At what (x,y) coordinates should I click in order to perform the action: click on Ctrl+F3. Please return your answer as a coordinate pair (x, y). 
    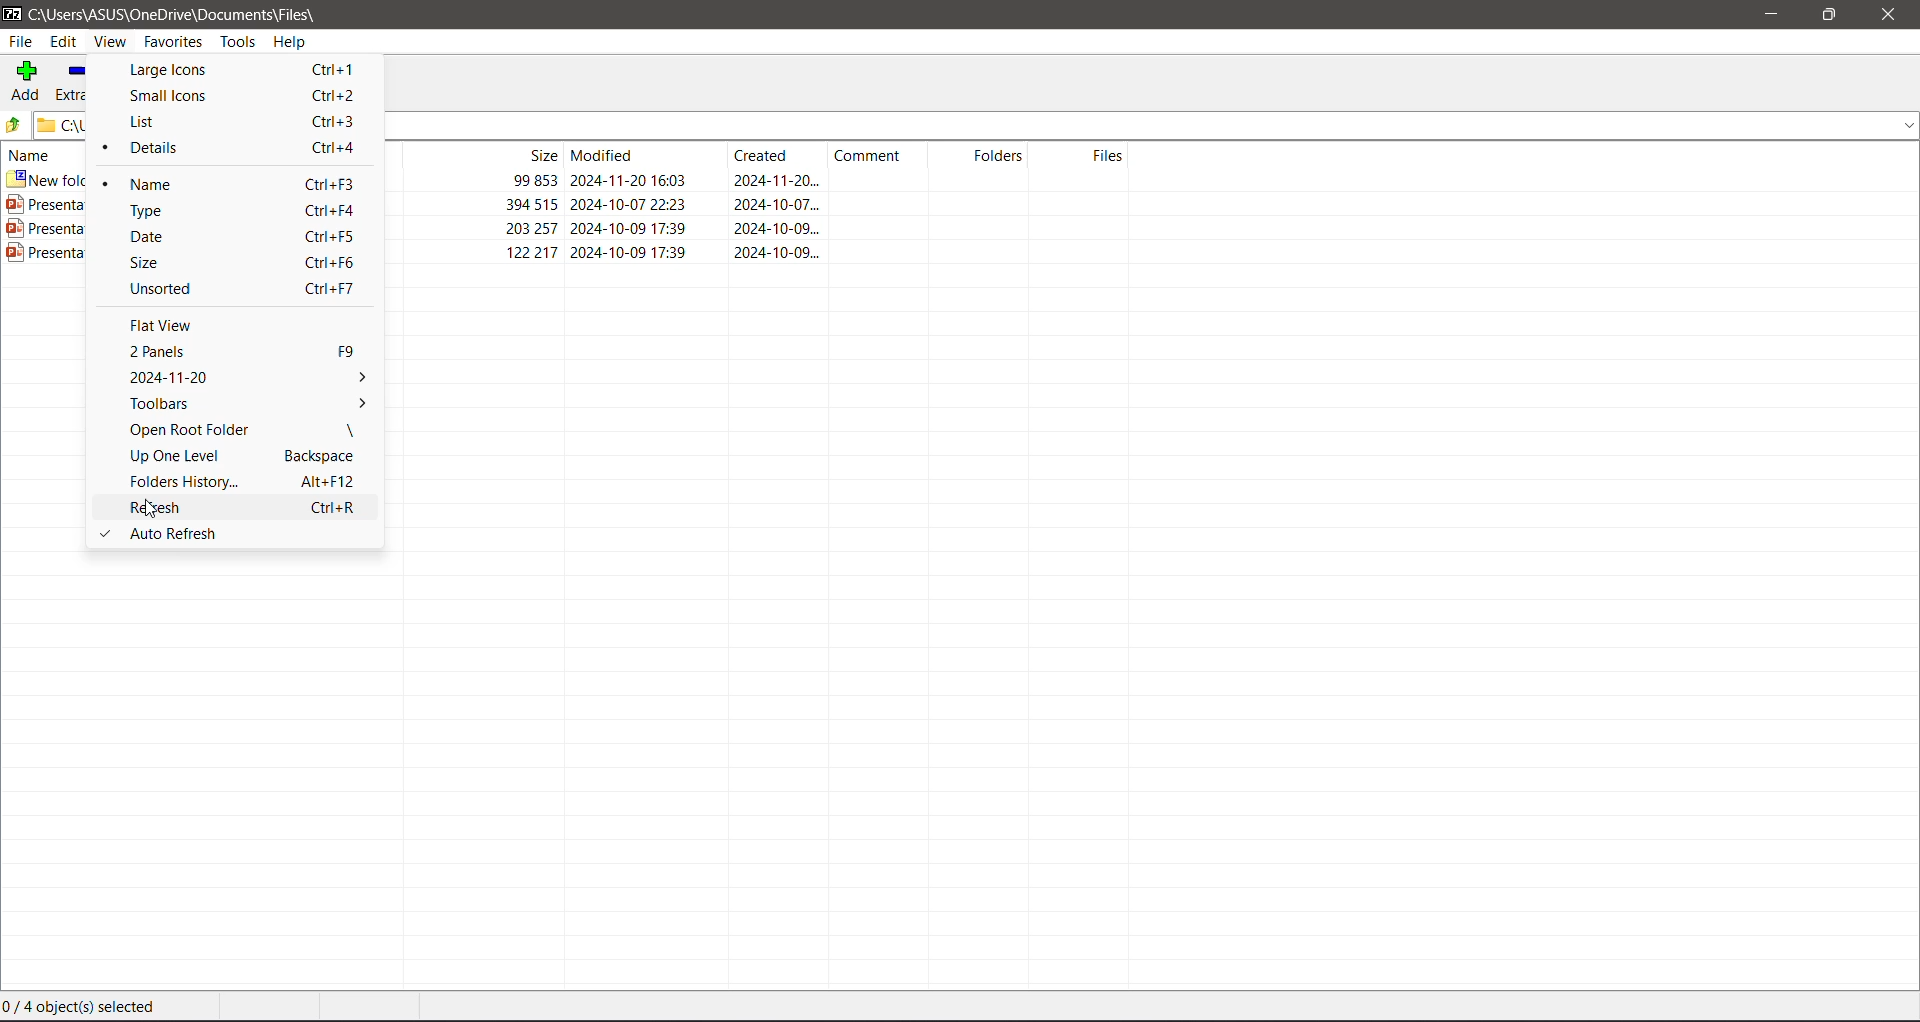
    Looking at the image, I should click on (334, 183).